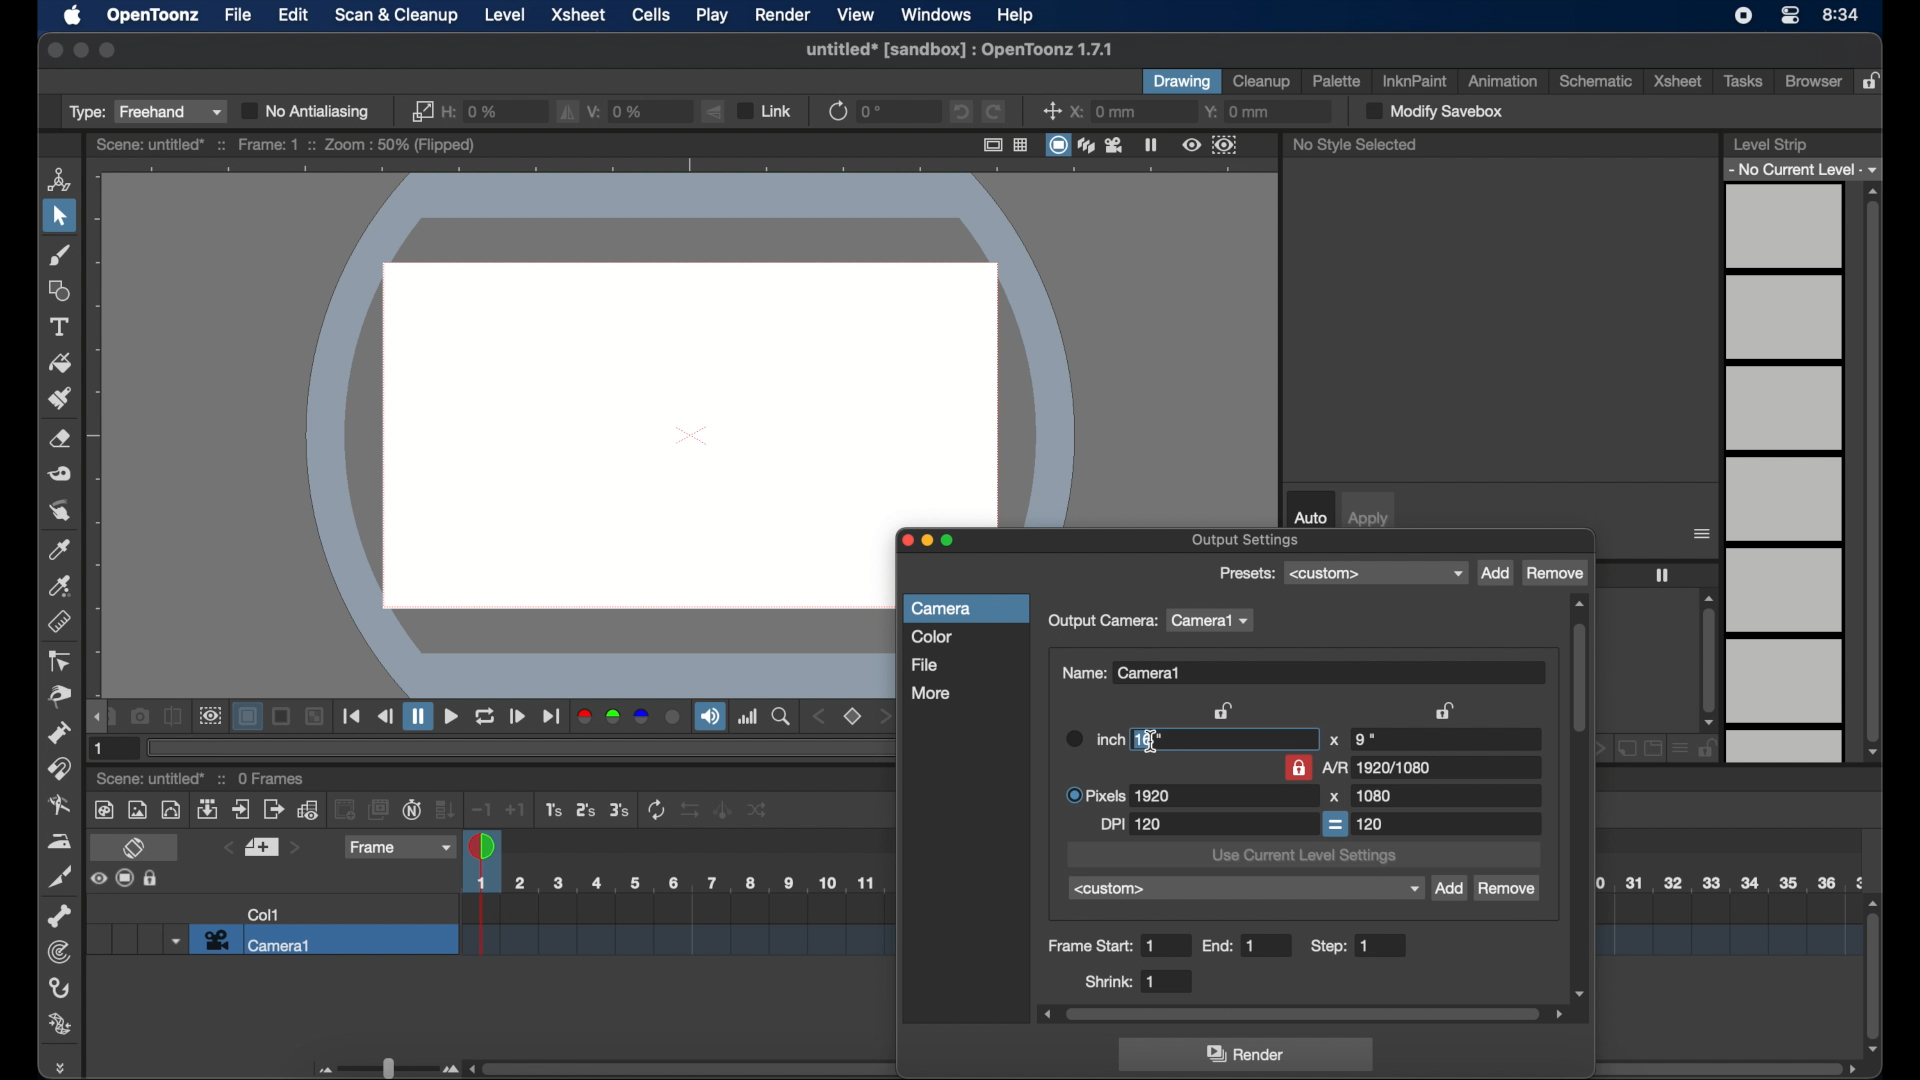 The height and width of the screenshot is (1080, 1920). What do you see at coordinates (927, 542) in the screenshot?
I see `minimize` at bounding box center [927, 542].